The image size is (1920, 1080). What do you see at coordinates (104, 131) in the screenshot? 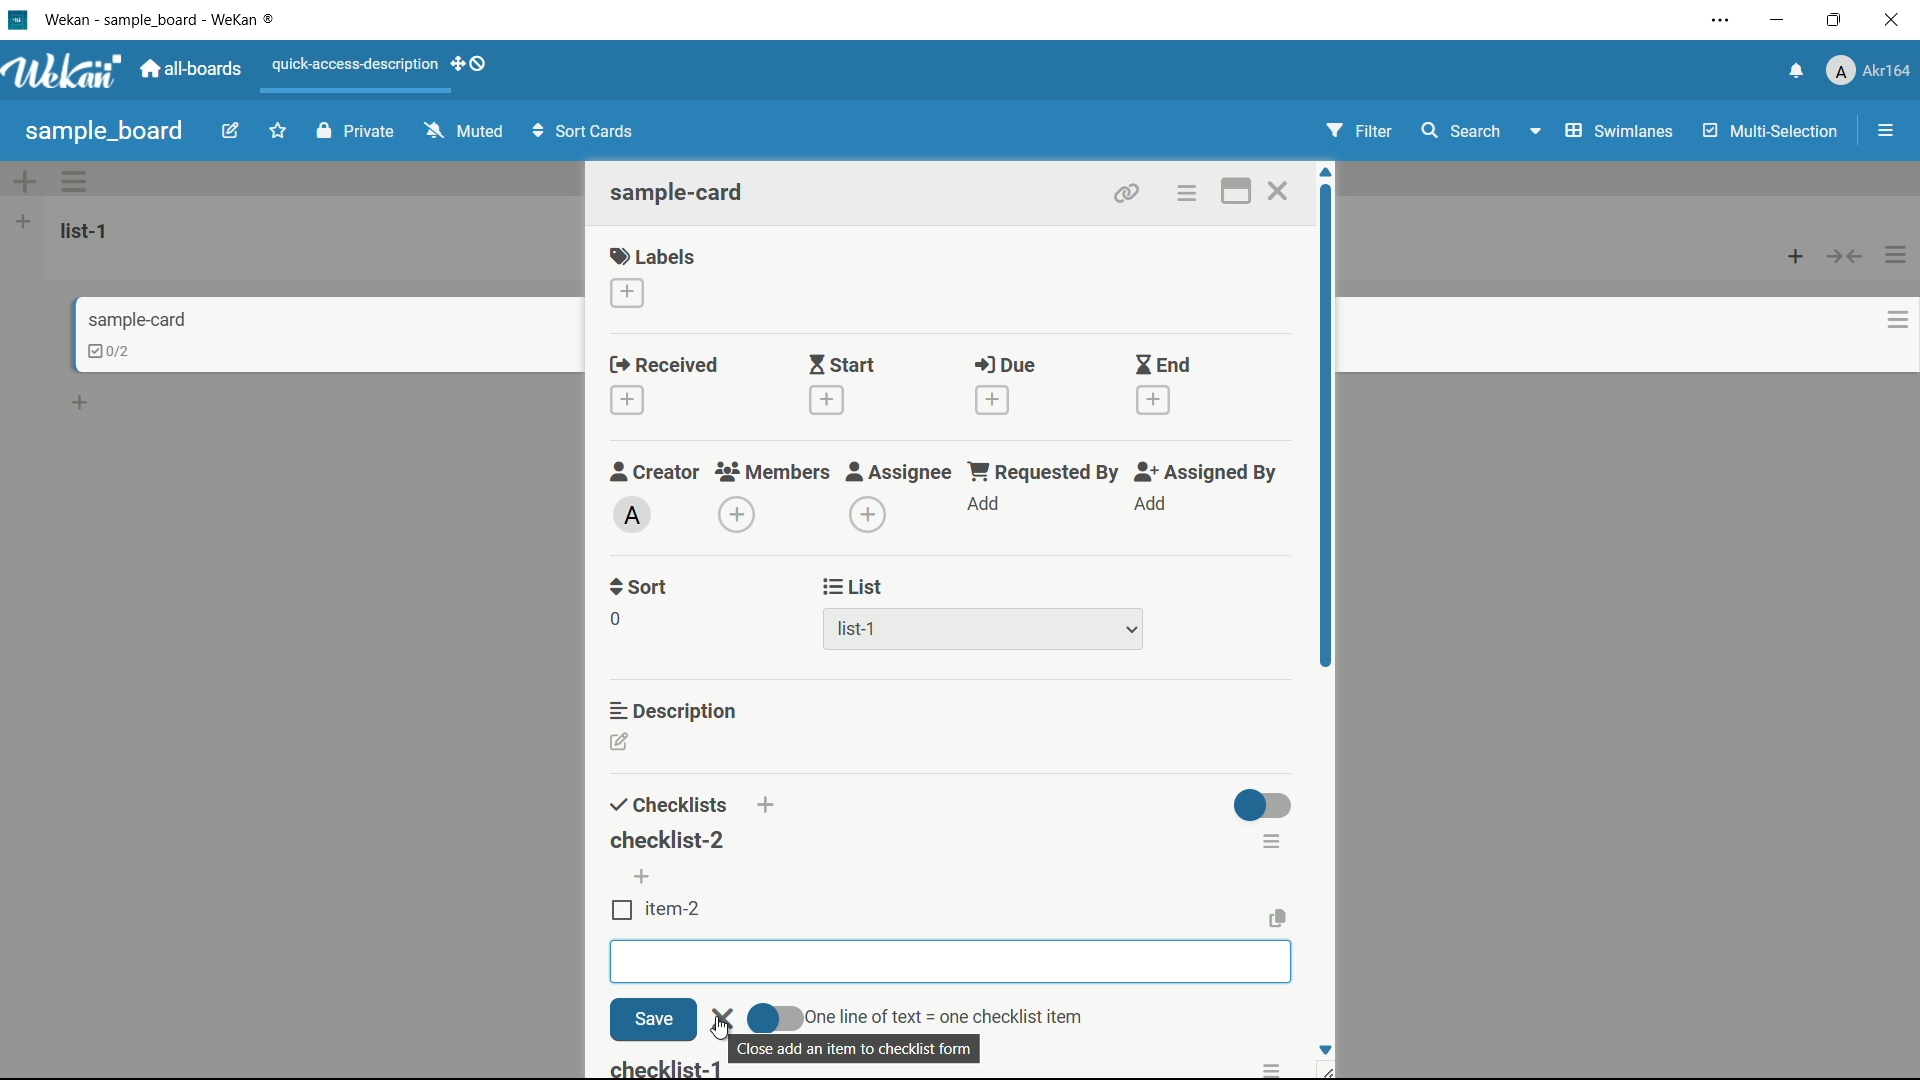
I see `board name` at bounding box center [104, 131].